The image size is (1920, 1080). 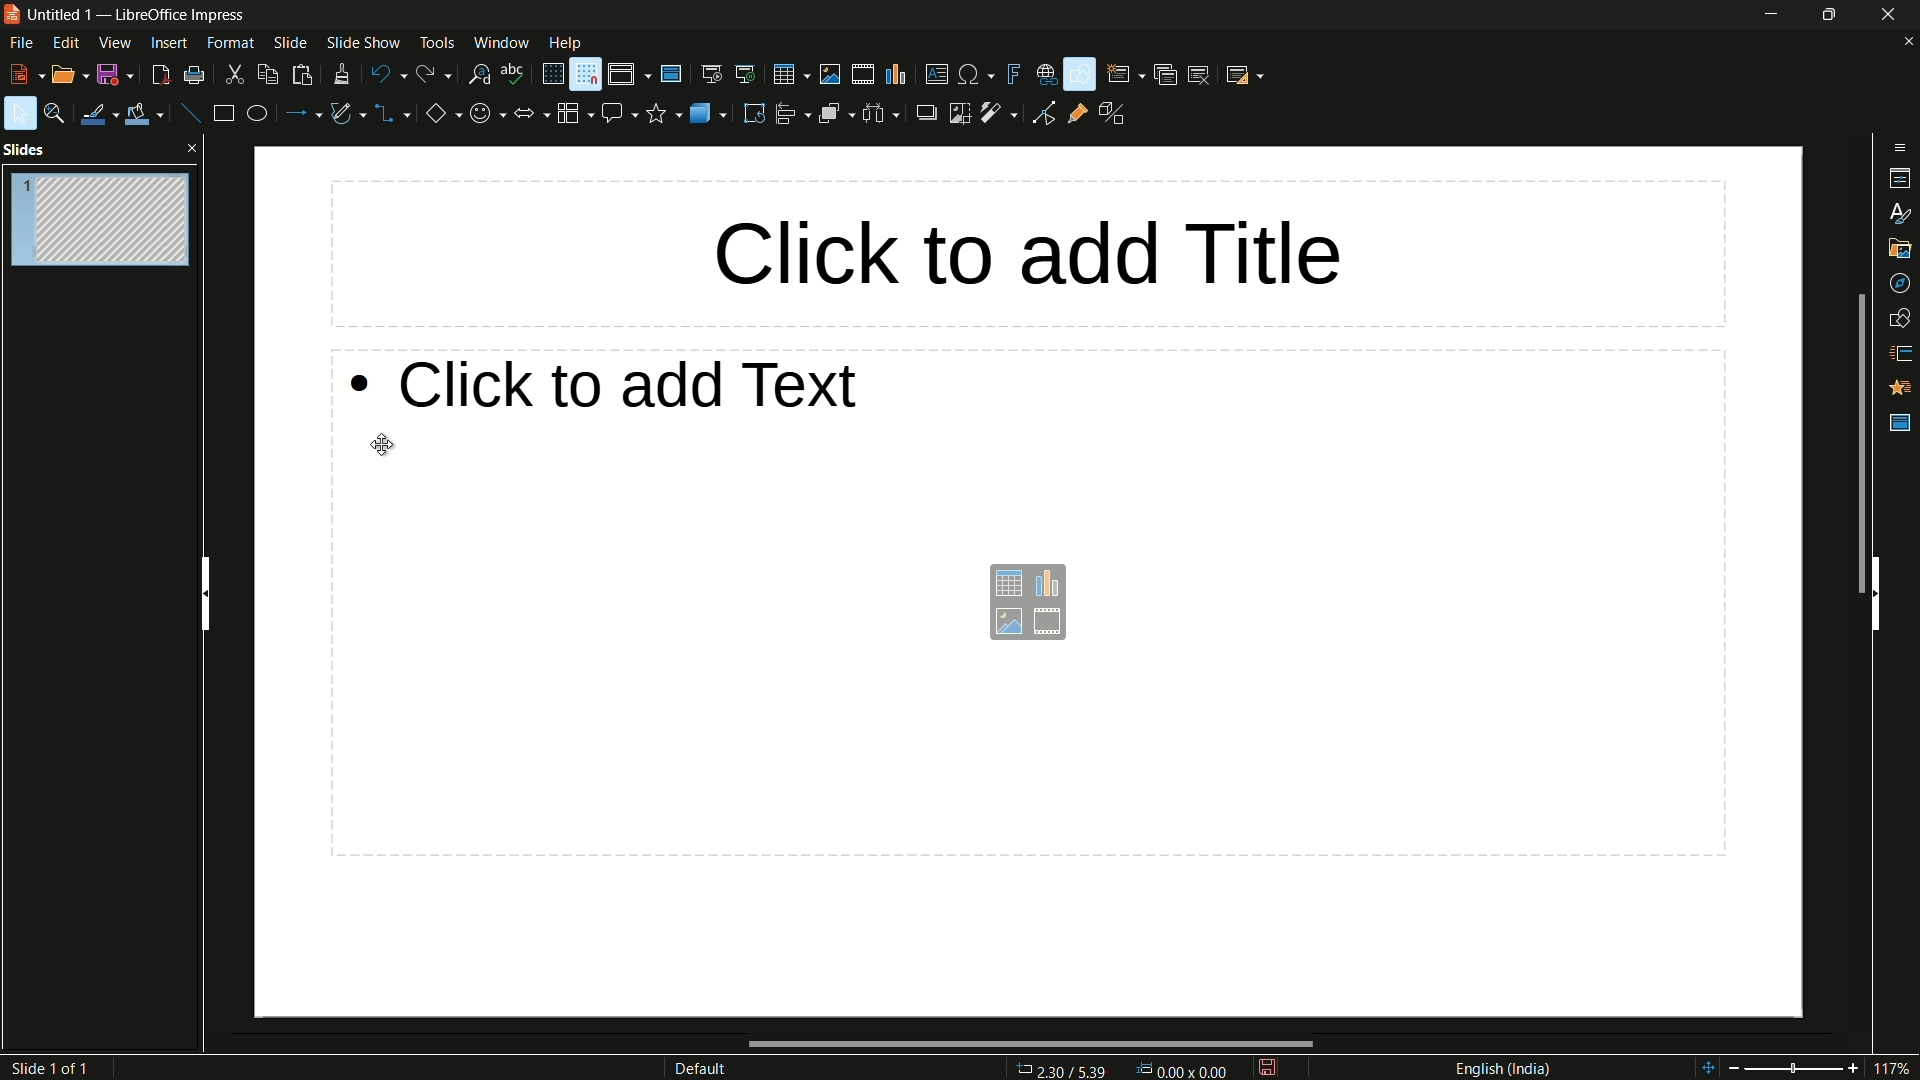 What do you see at coordinates (1013, 73) in the screenshot?
I see `insert fontwork text` at bounding box center [1013, 73].